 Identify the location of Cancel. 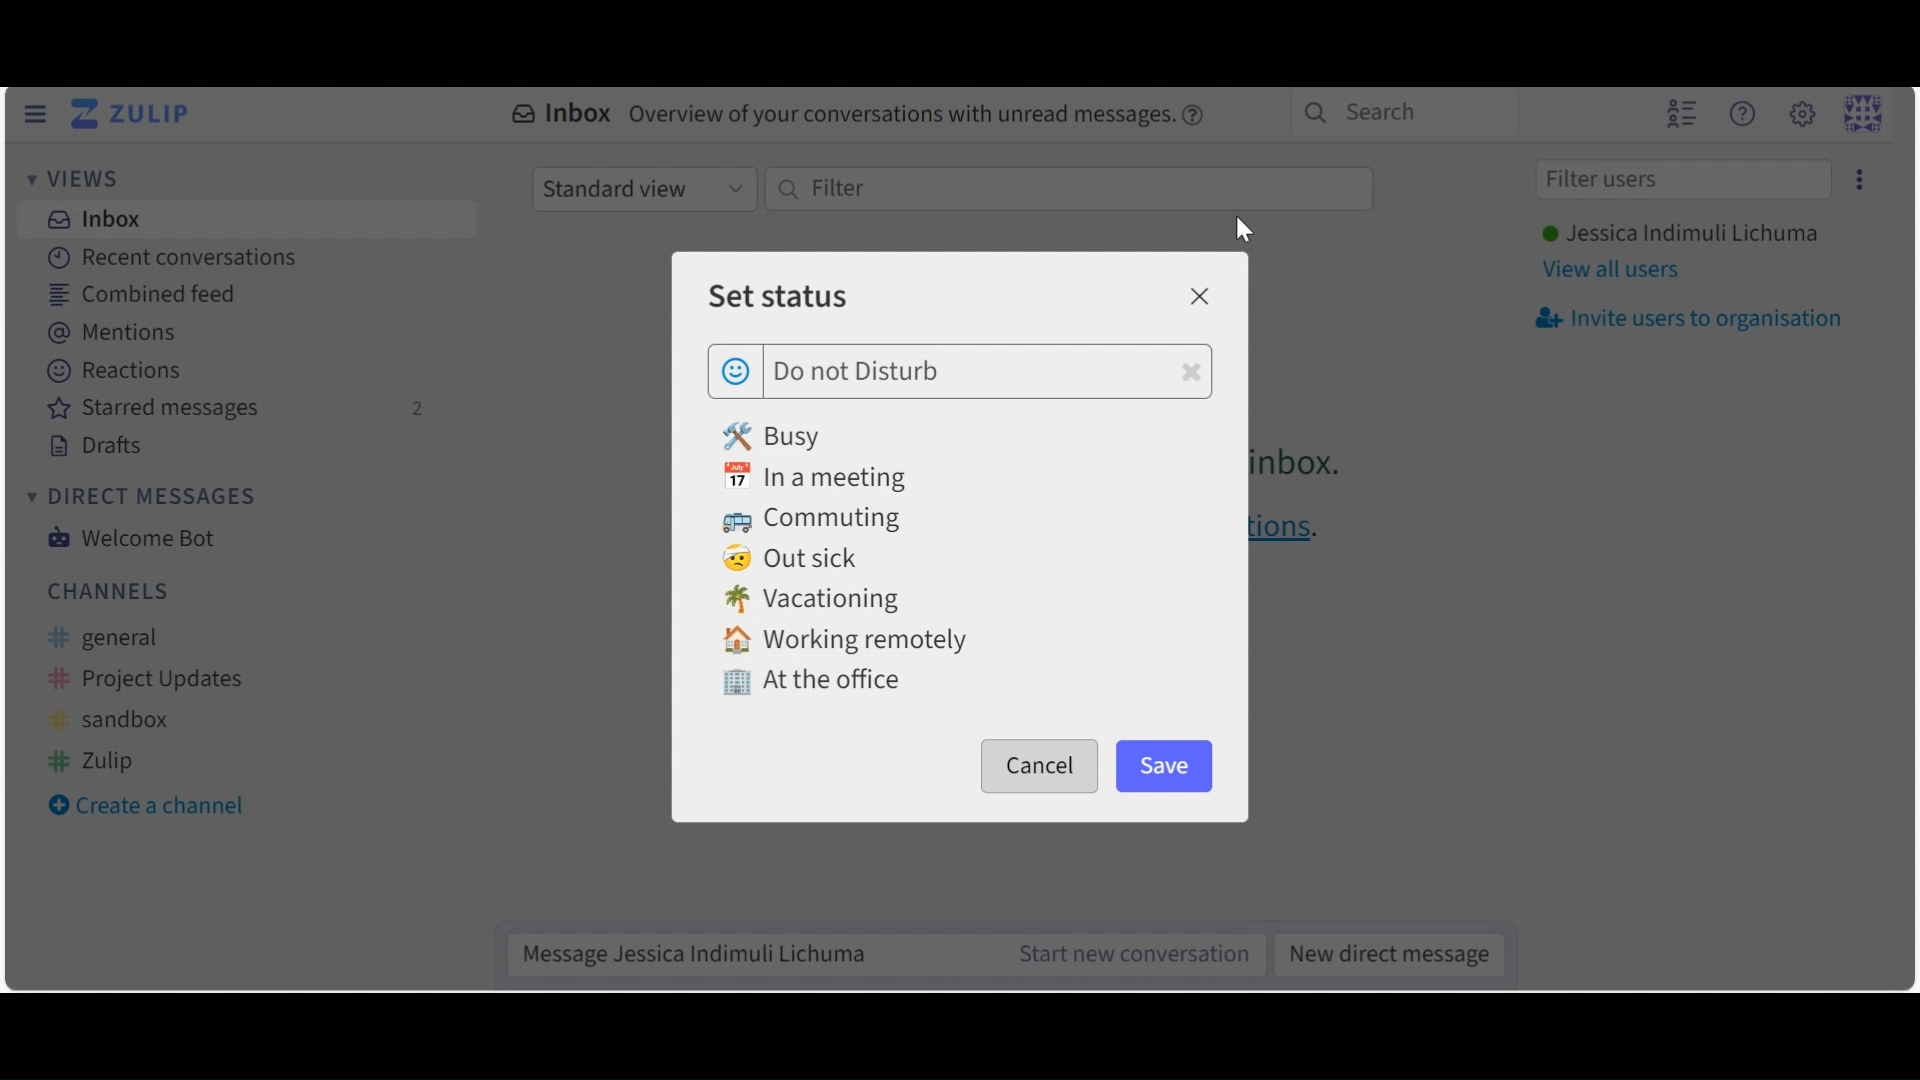
(1040, 766).